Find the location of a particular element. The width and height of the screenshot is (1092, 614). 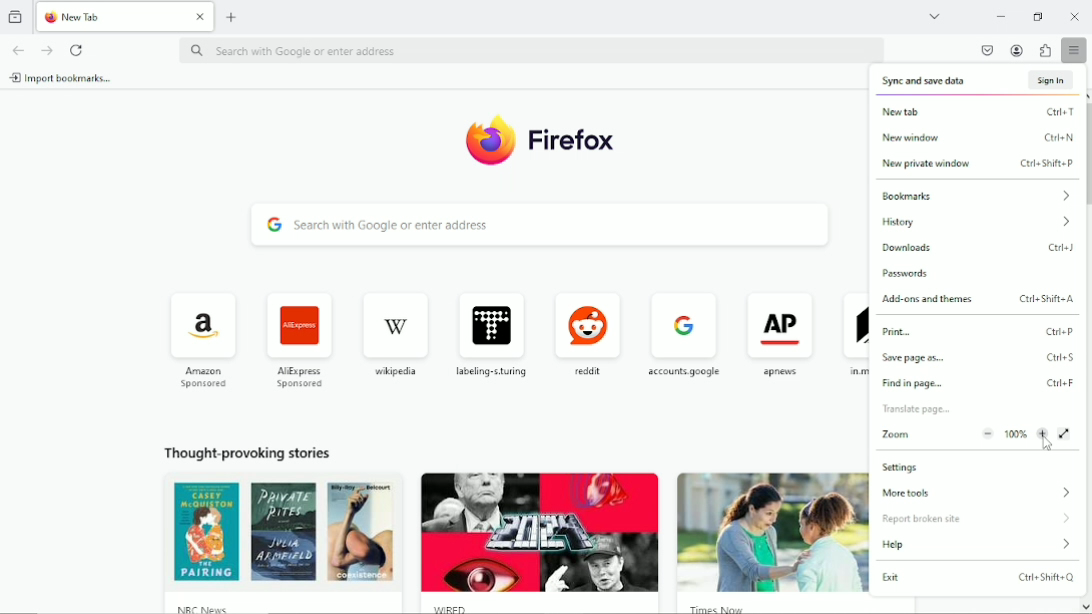

apnews is located at coordinates (781, 334).